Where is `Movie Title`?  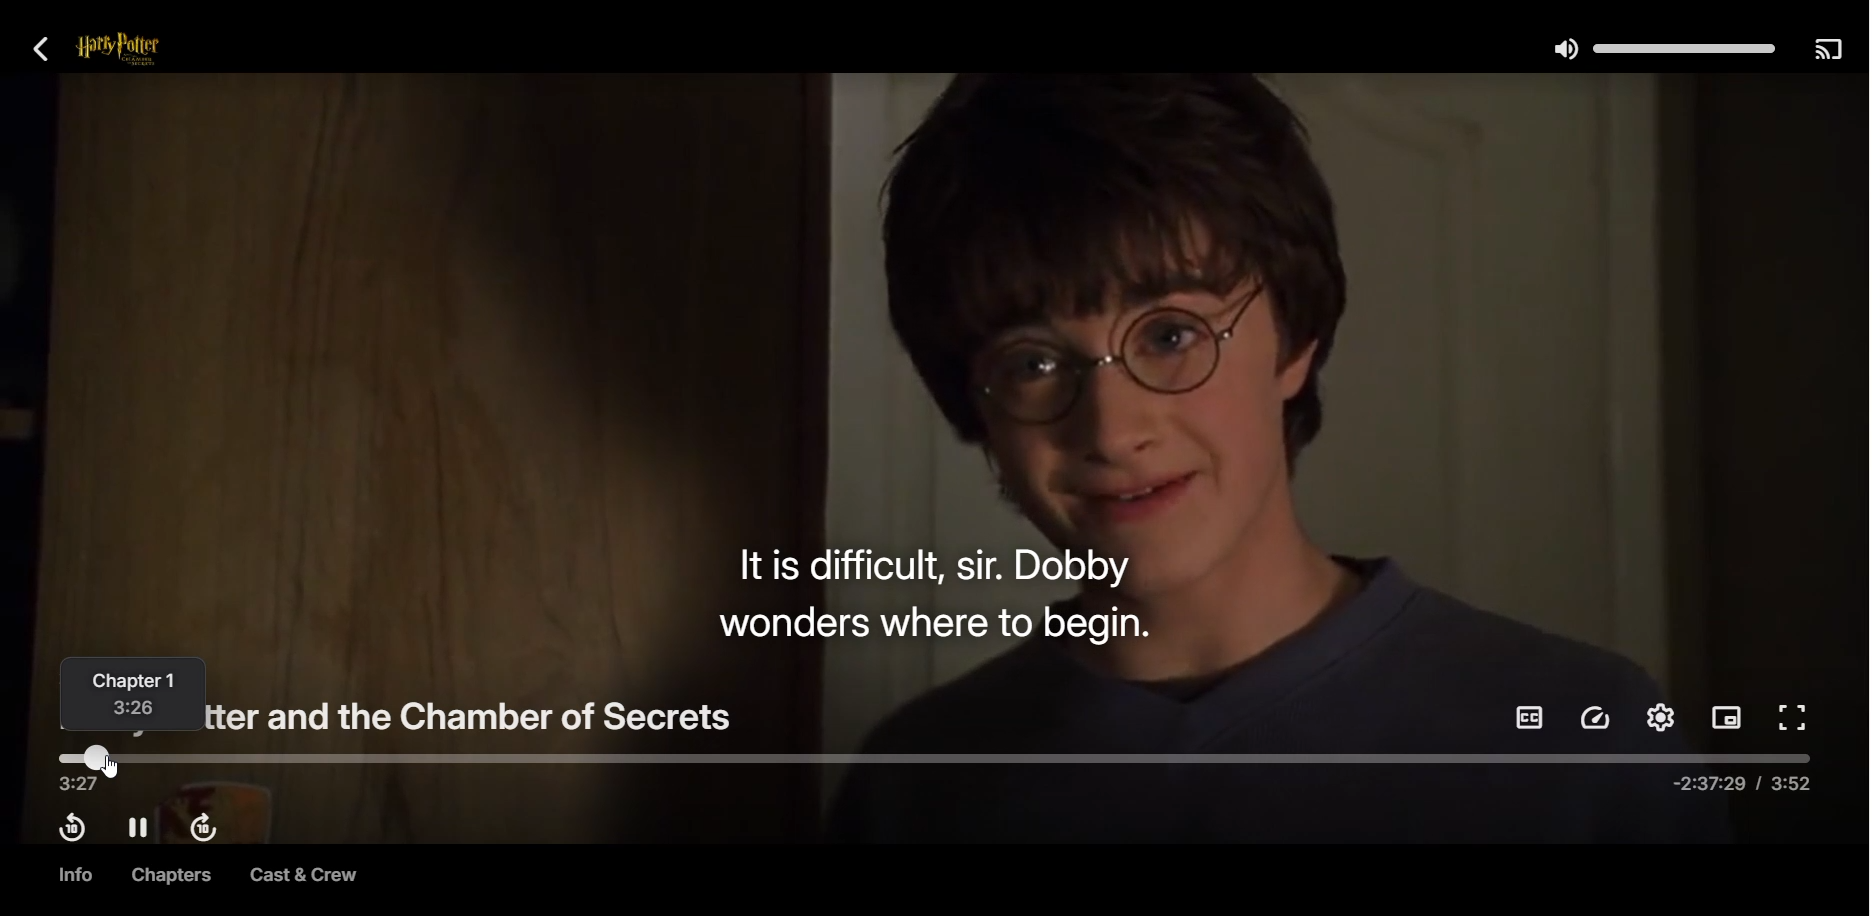 Movie Title is located at coordinates (481, 712).